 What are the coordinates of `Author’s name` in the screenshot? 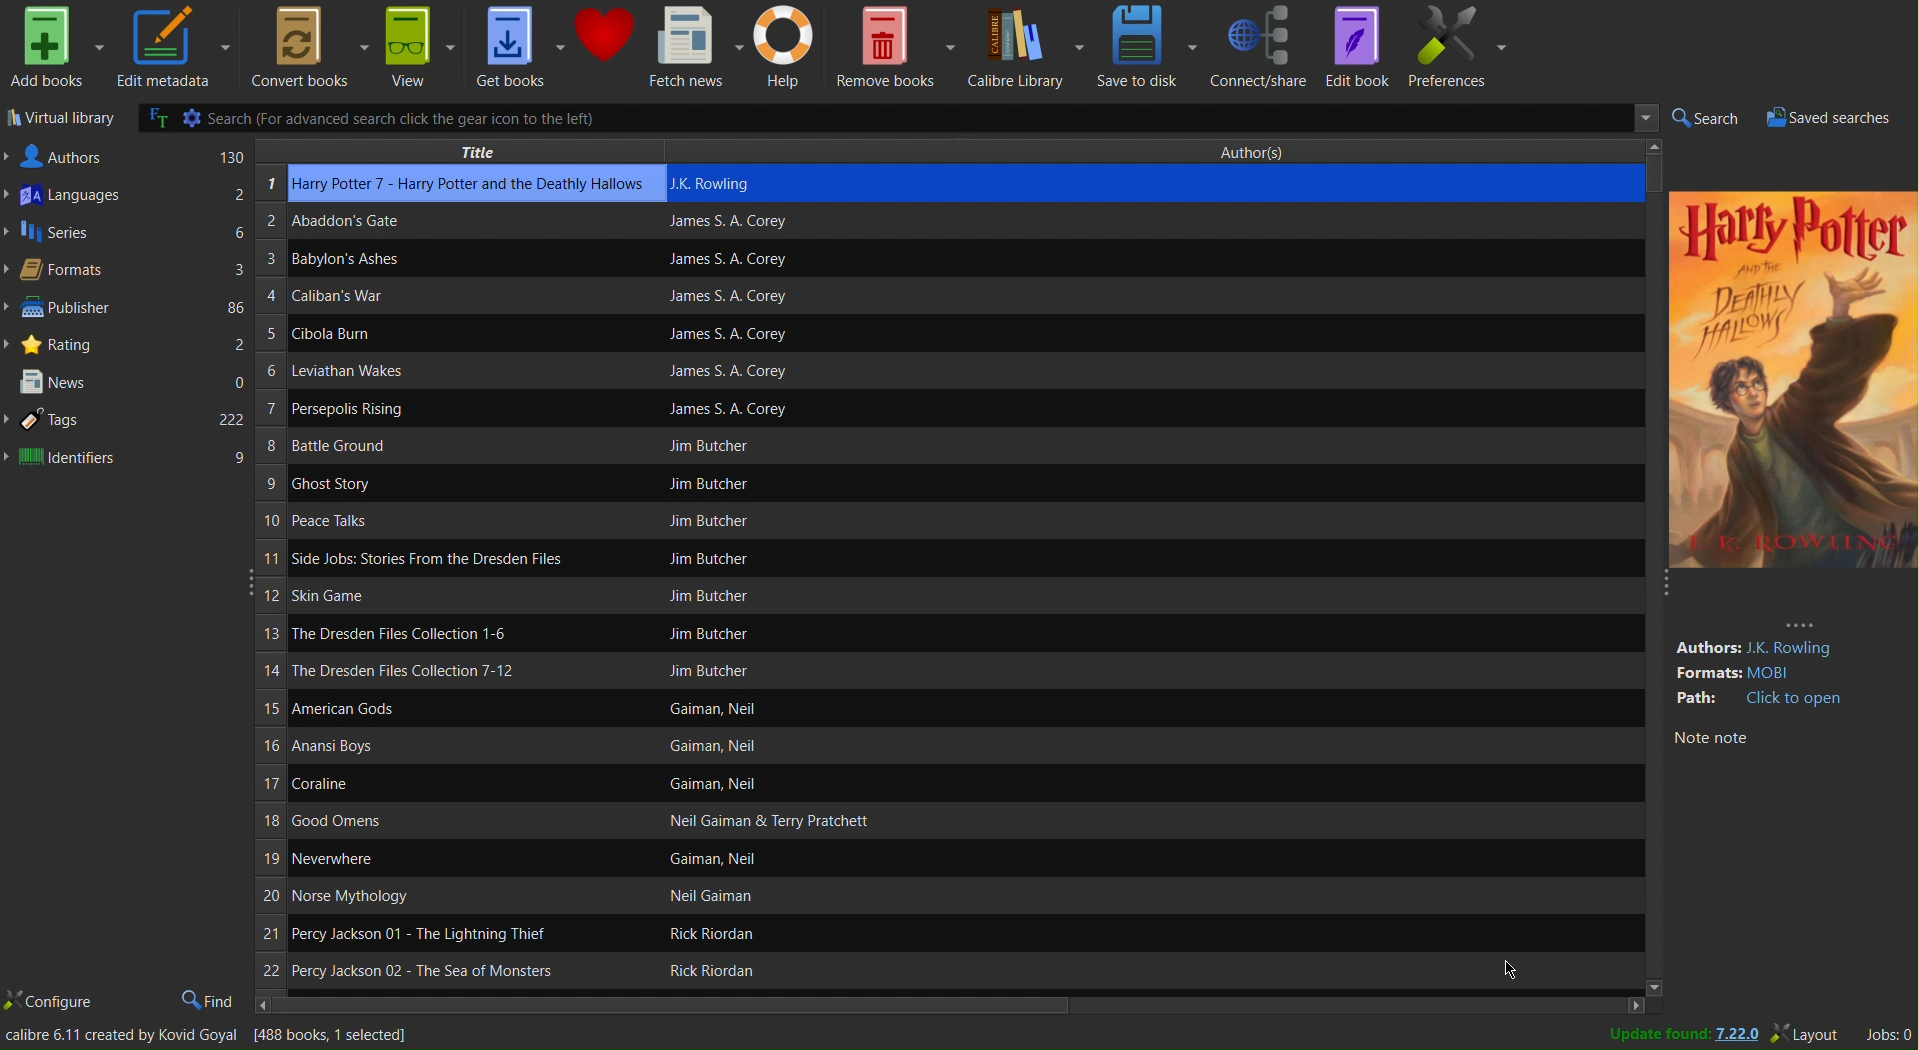 It's located at (992, 562).